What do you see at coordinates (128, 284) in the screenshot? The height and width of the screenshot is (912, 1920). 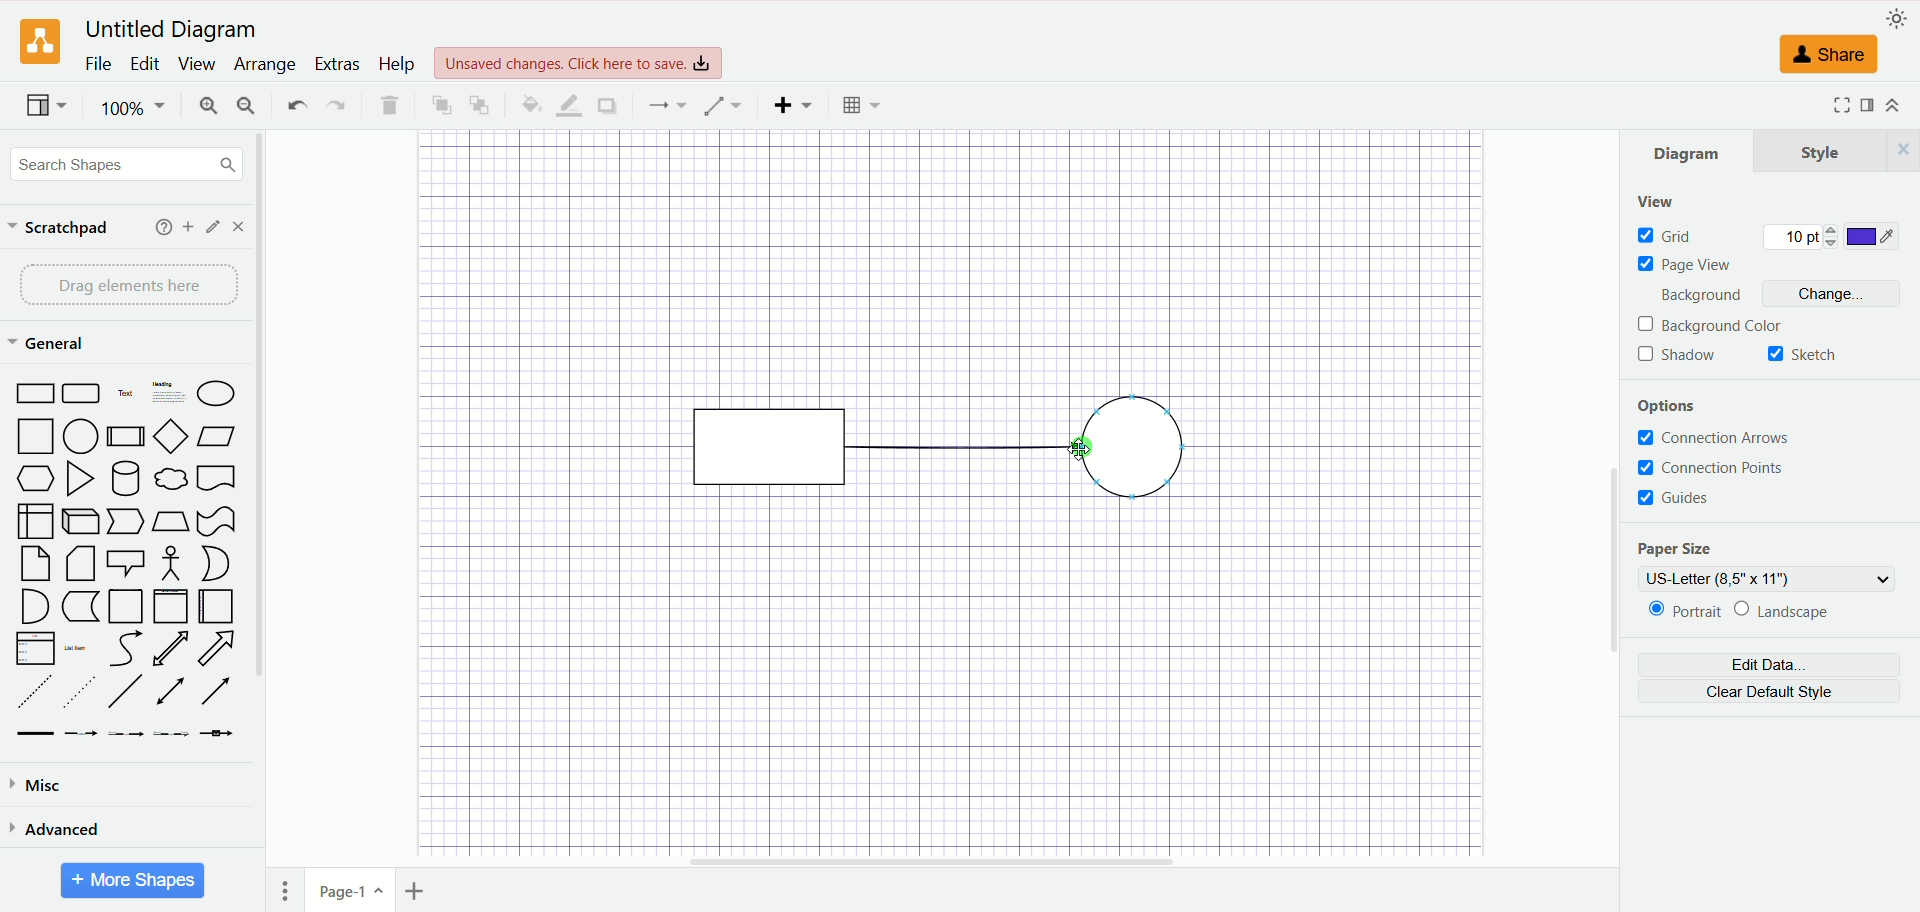 I see `drag elements here` at bounding box center [128, 284].